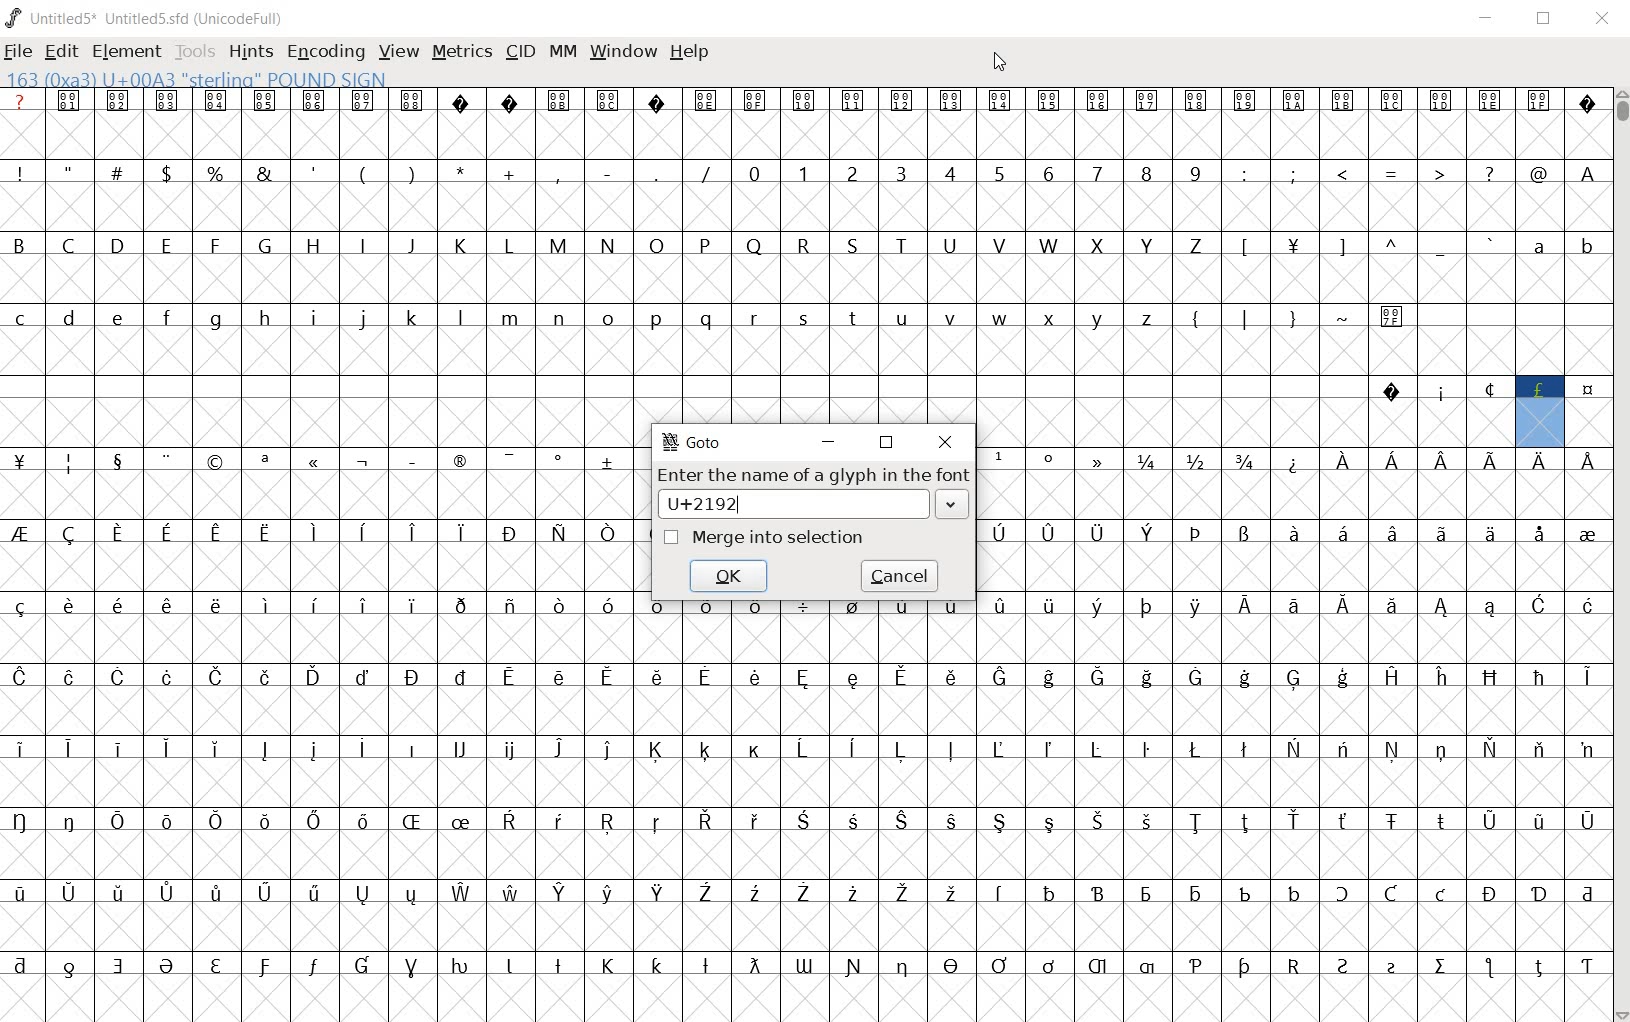 The height and width of the screenshot is (1022, 1630). I want to click on MINIMIZE, so click(1488, 18).